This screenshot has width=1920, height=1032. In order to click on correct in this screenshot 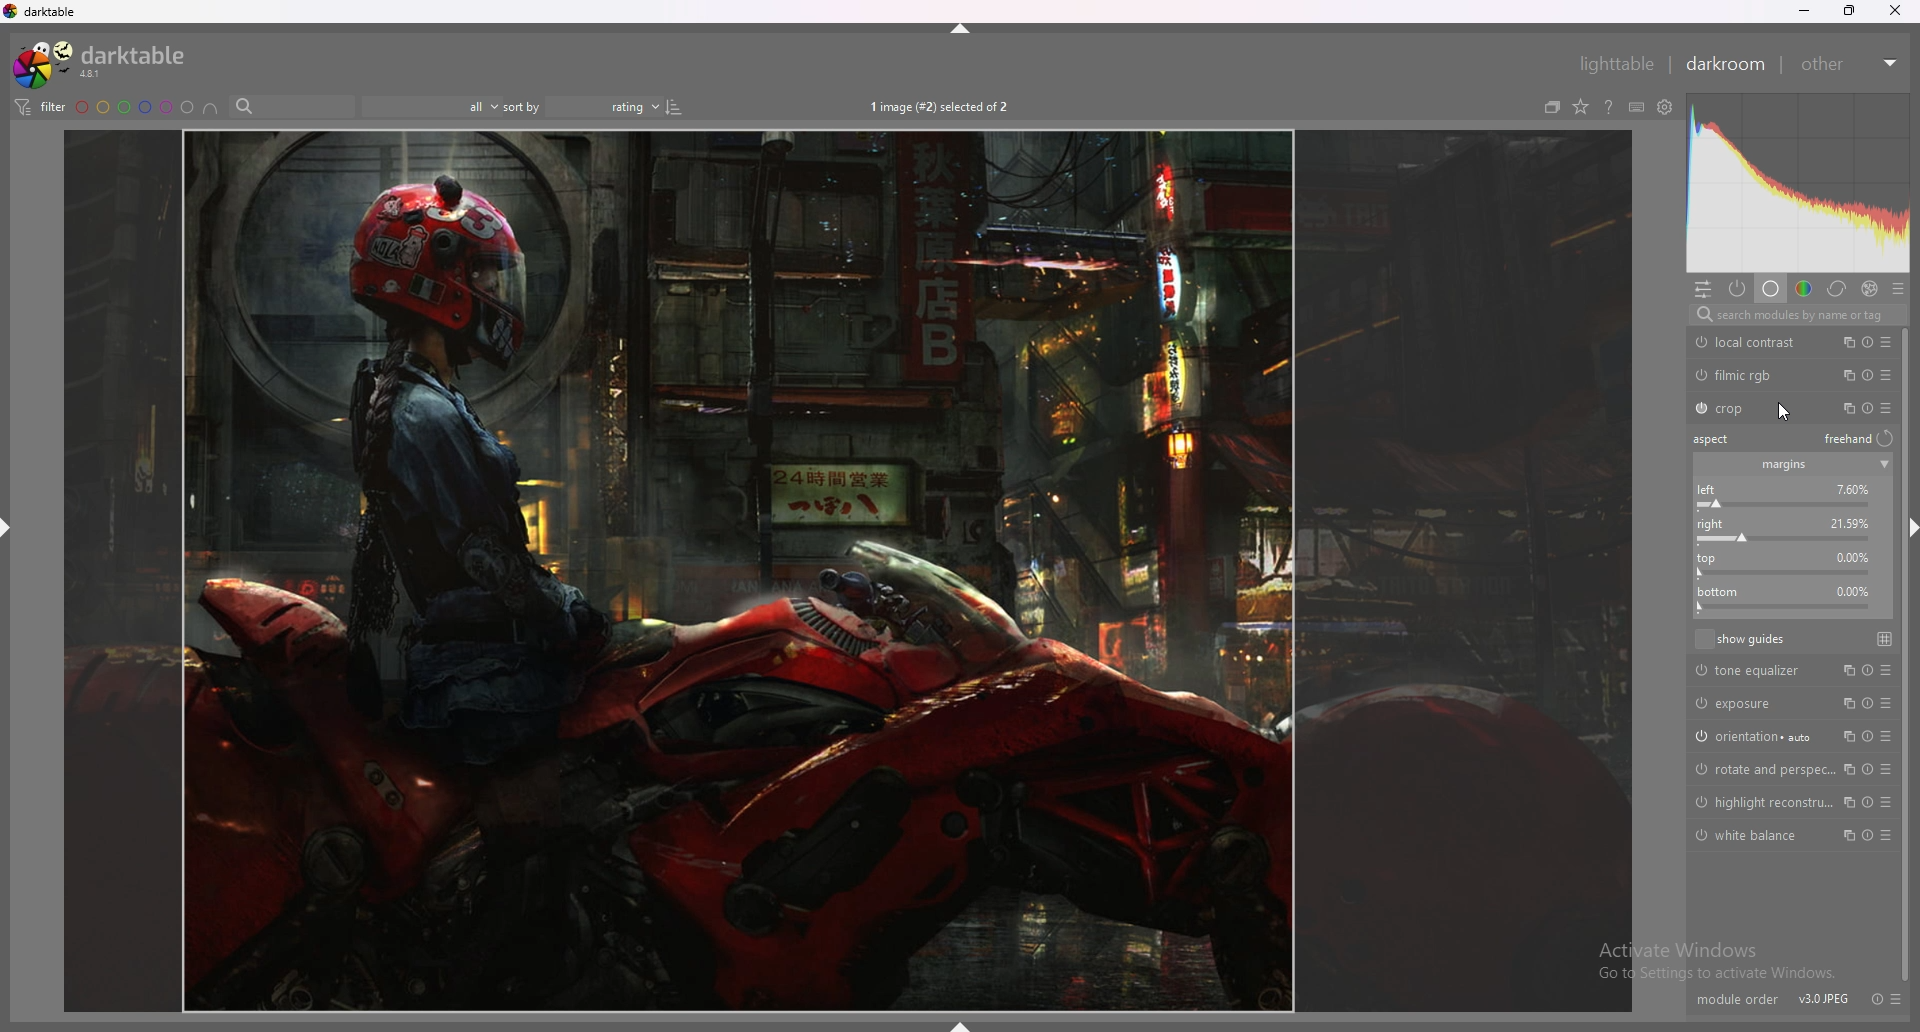, I will do `click(1837, 289)`.